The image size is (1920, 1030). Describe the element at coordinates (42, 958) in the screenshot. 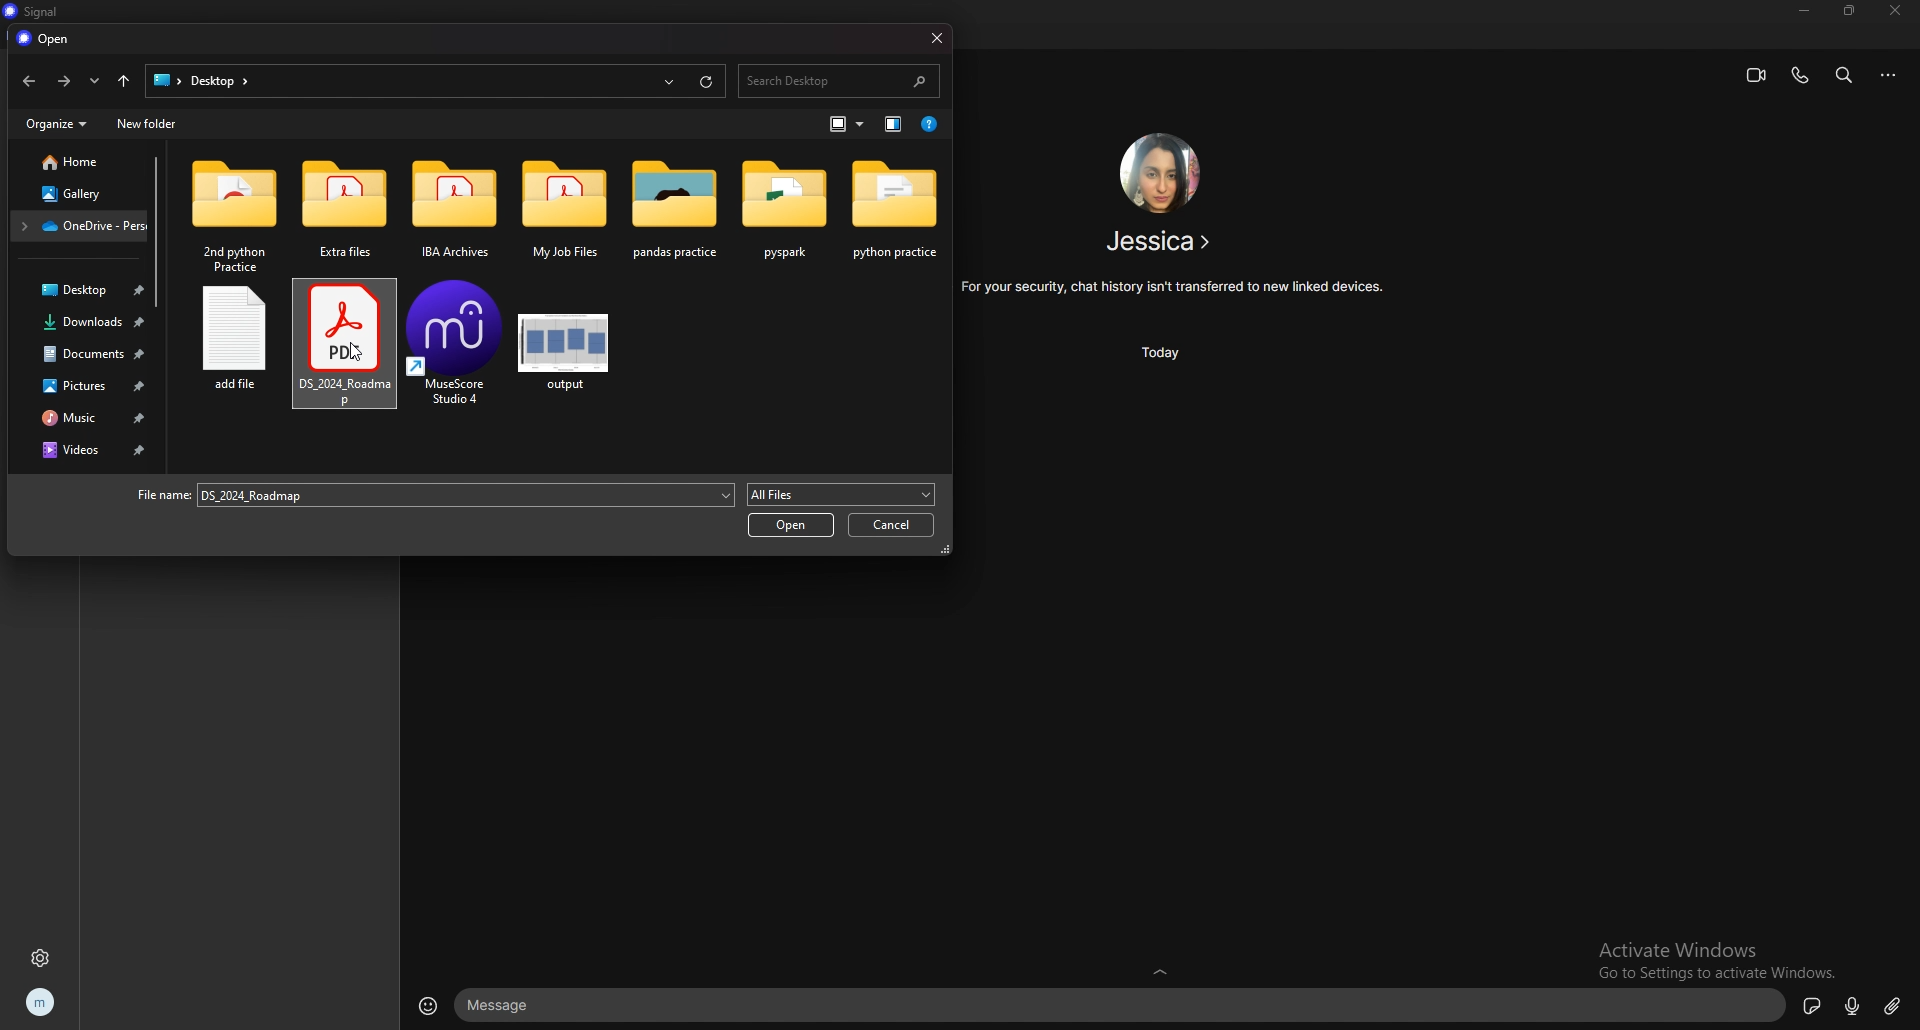

I see `settings` at that location.